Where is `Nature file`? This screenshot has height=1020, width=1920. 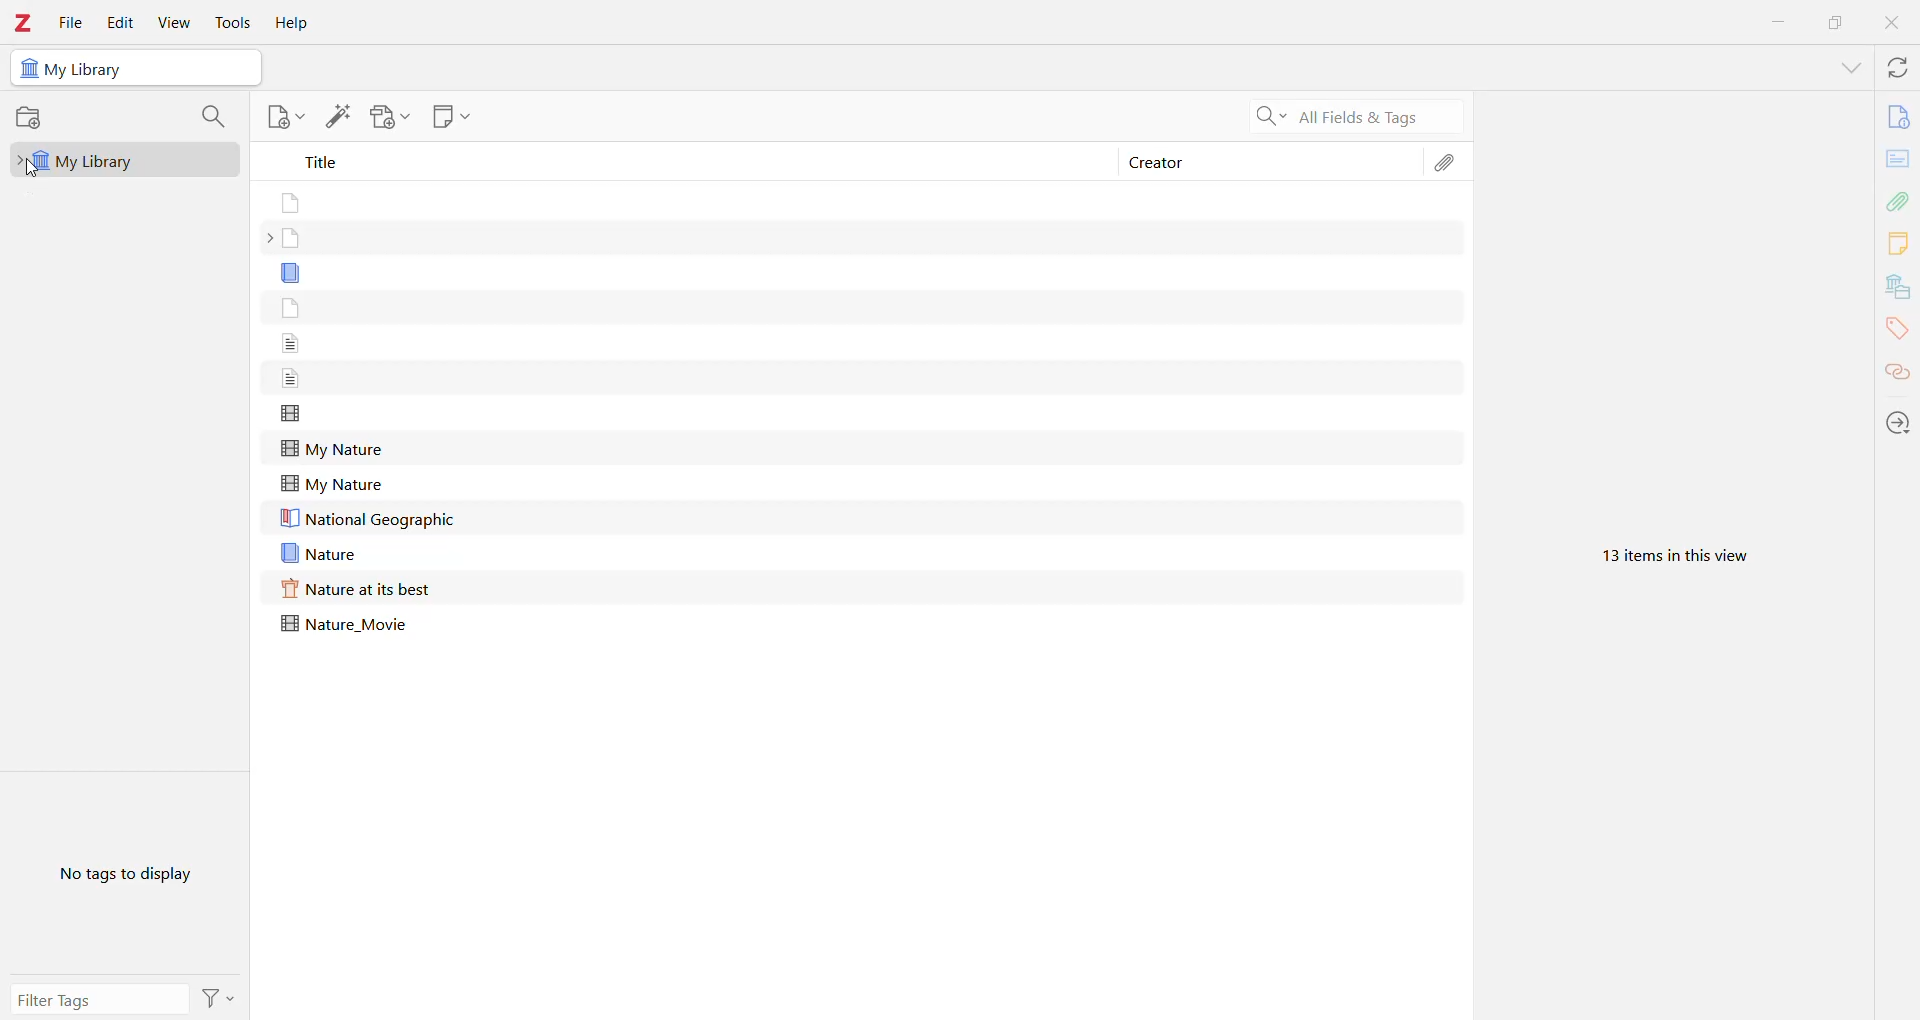
Nature file is located at coordinates (326, 552).